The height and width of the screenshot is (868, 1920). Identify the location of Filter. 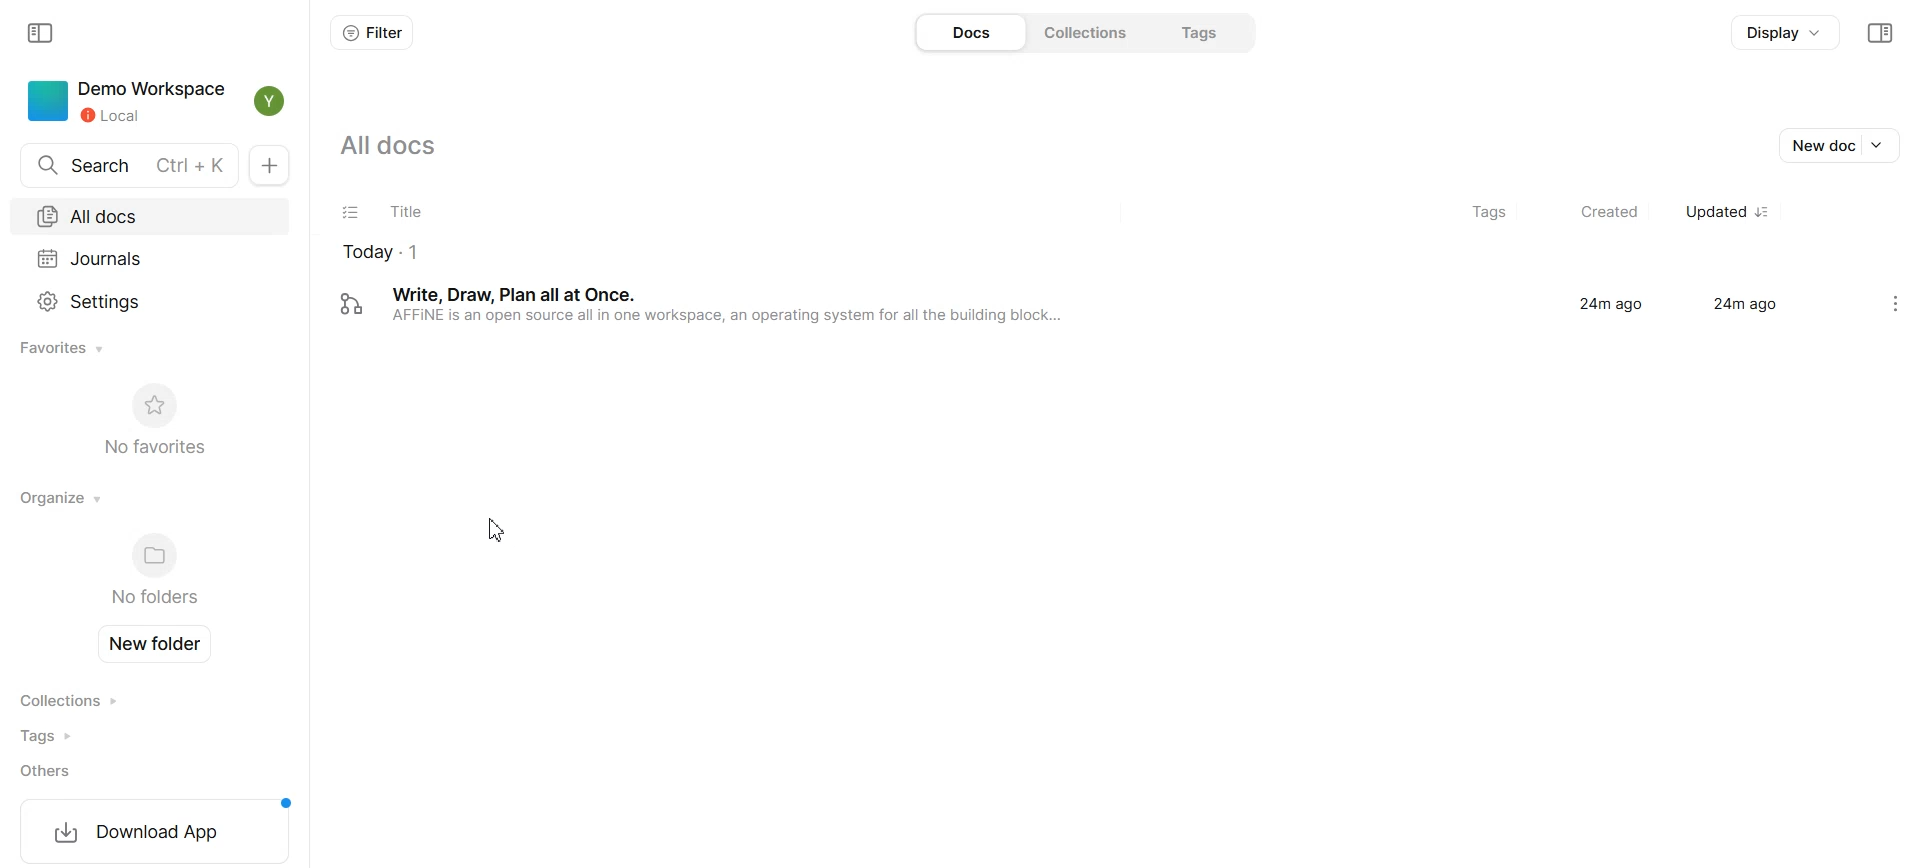
(373, 33).